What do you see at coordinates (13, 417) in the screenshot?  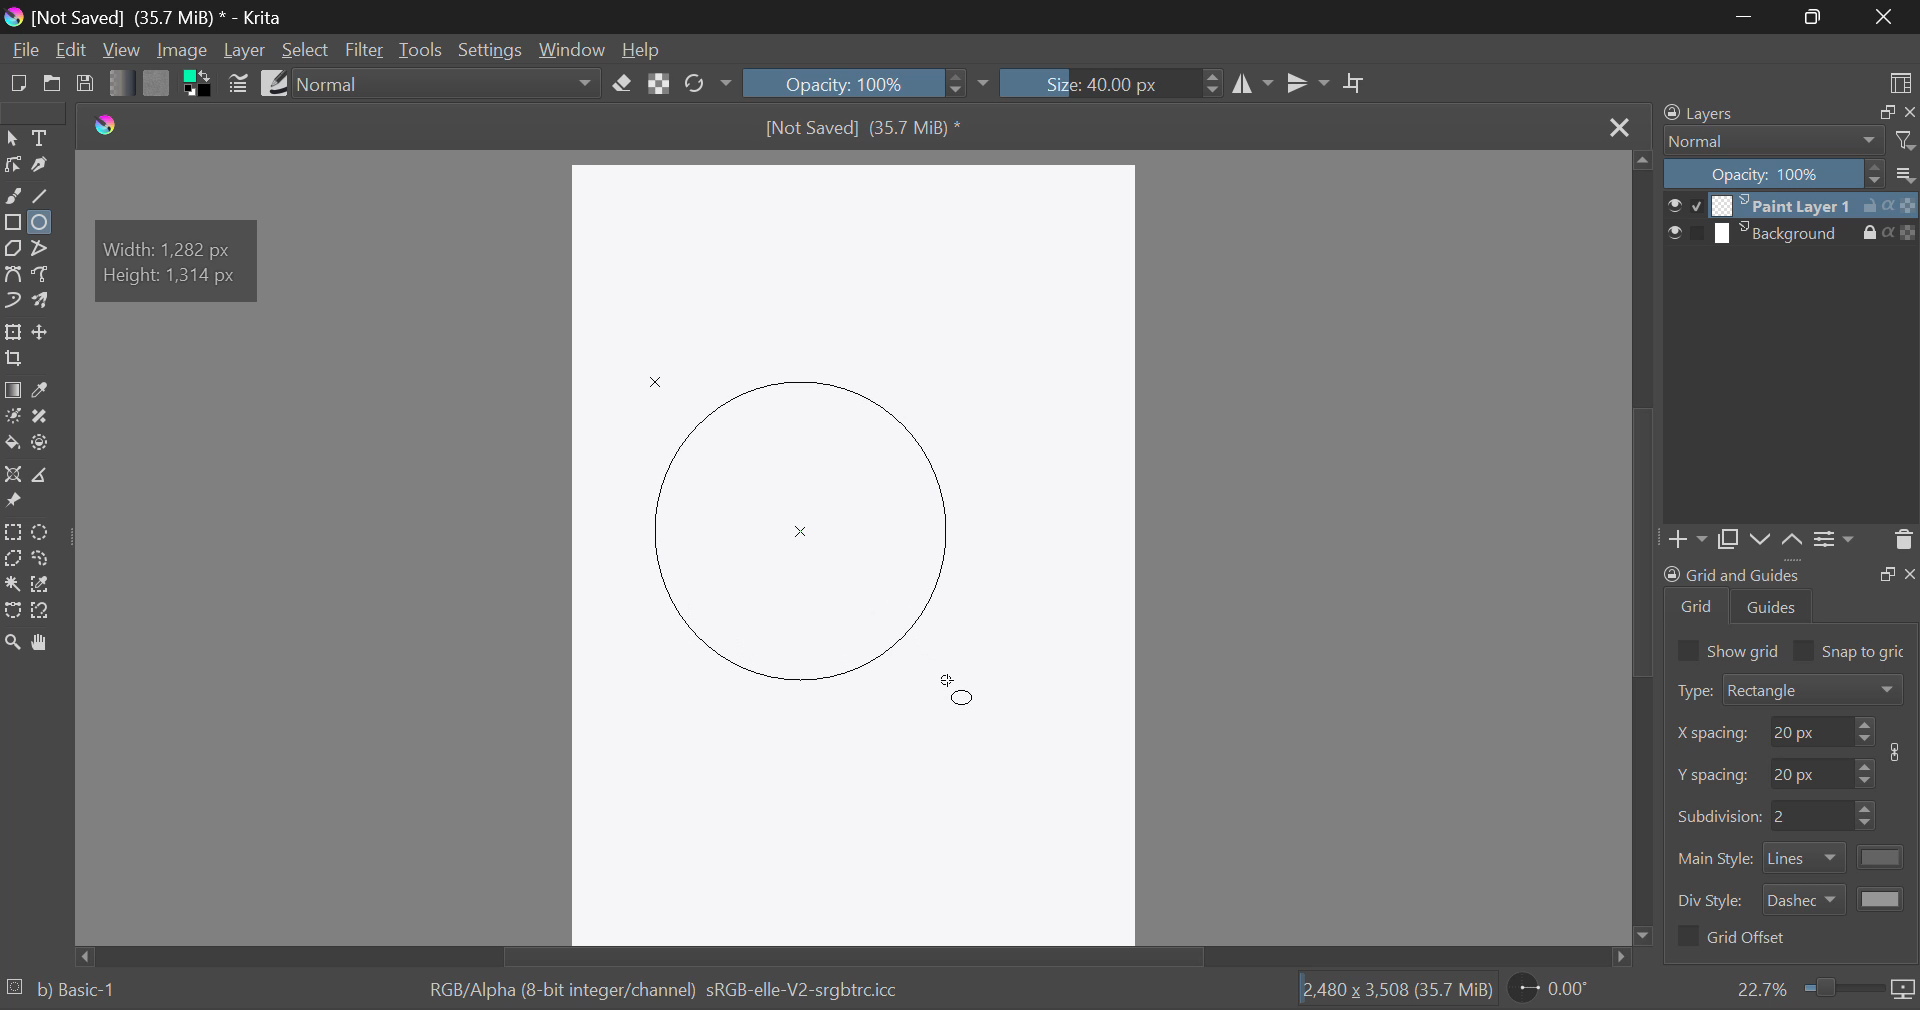 I see `Colorize Mask Tool` at bounding box center [13, 417].